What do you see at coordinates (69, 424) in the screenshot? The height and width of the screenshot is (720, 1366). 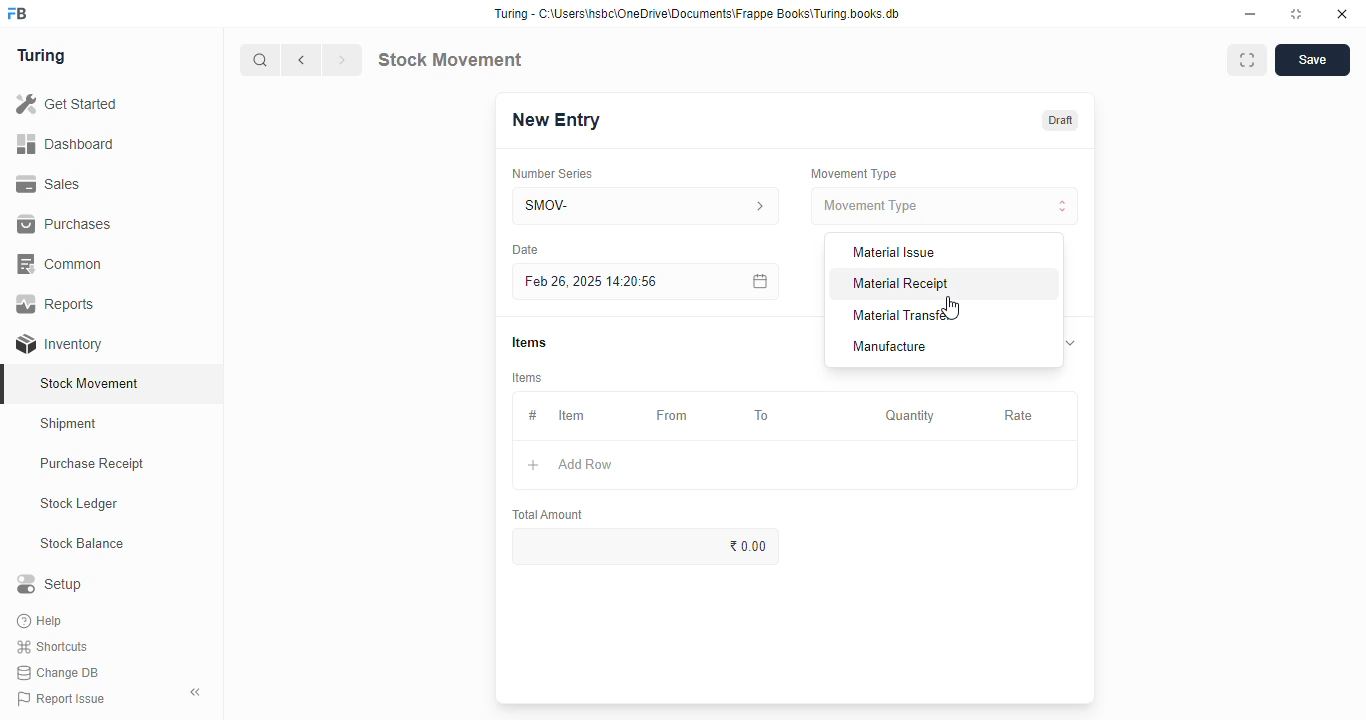 I see `shipment` at bounding box center [69, 424].